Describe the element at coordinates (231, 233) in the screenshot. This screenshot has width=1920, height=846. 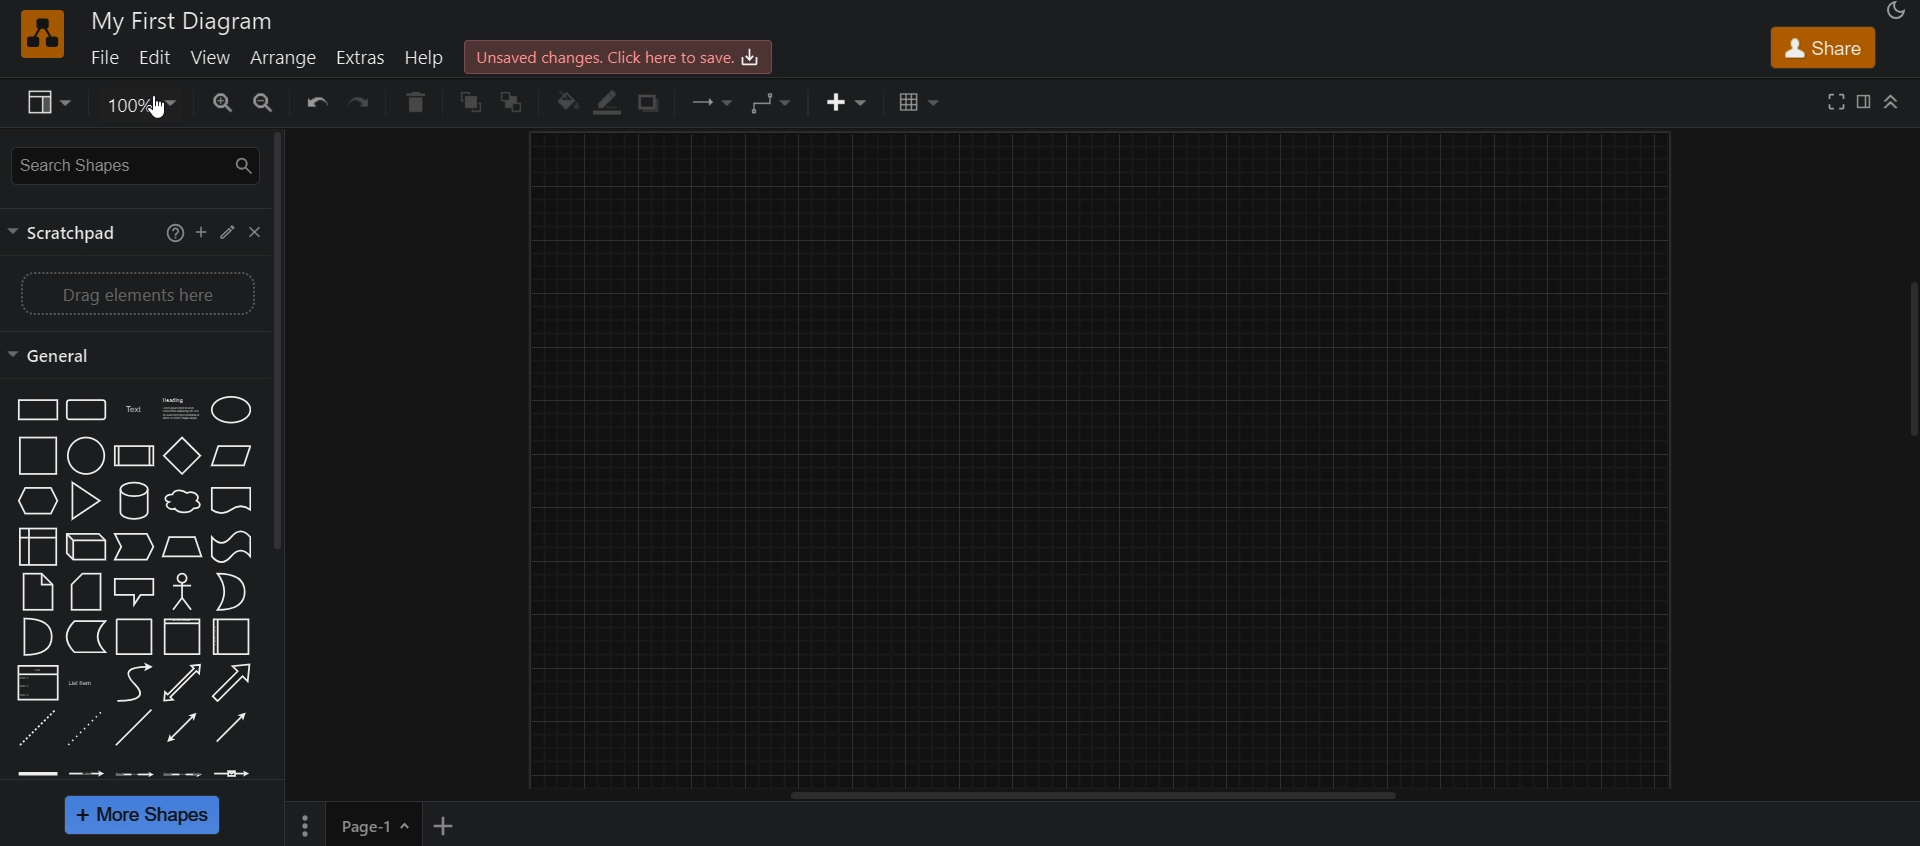
I see `edit` at that location.